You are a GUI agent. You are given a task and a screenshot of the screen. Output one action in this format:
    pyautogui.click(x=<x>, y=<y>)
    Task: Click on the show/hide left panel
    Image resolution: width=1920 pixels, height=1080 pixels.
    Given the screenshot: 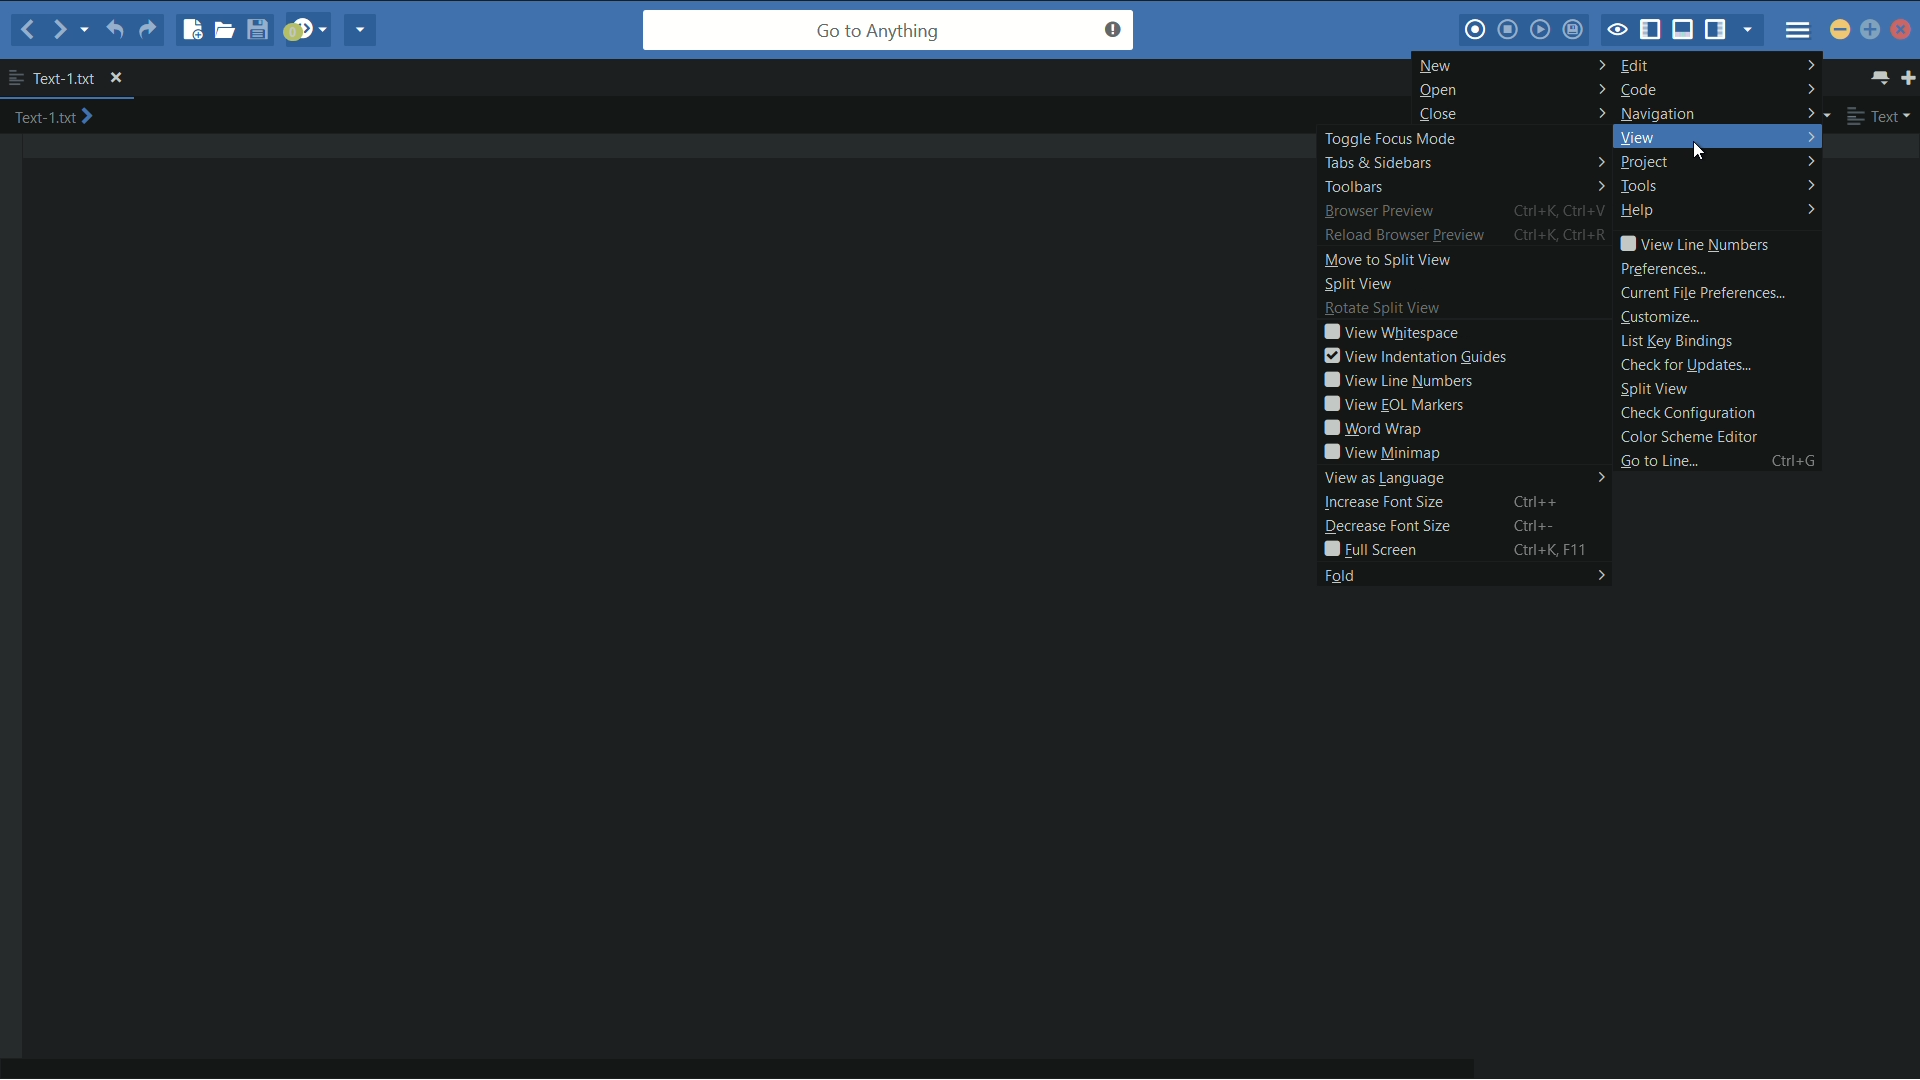 What is the action you would take?
    pyautogui.click(x=1651, y=29)
    